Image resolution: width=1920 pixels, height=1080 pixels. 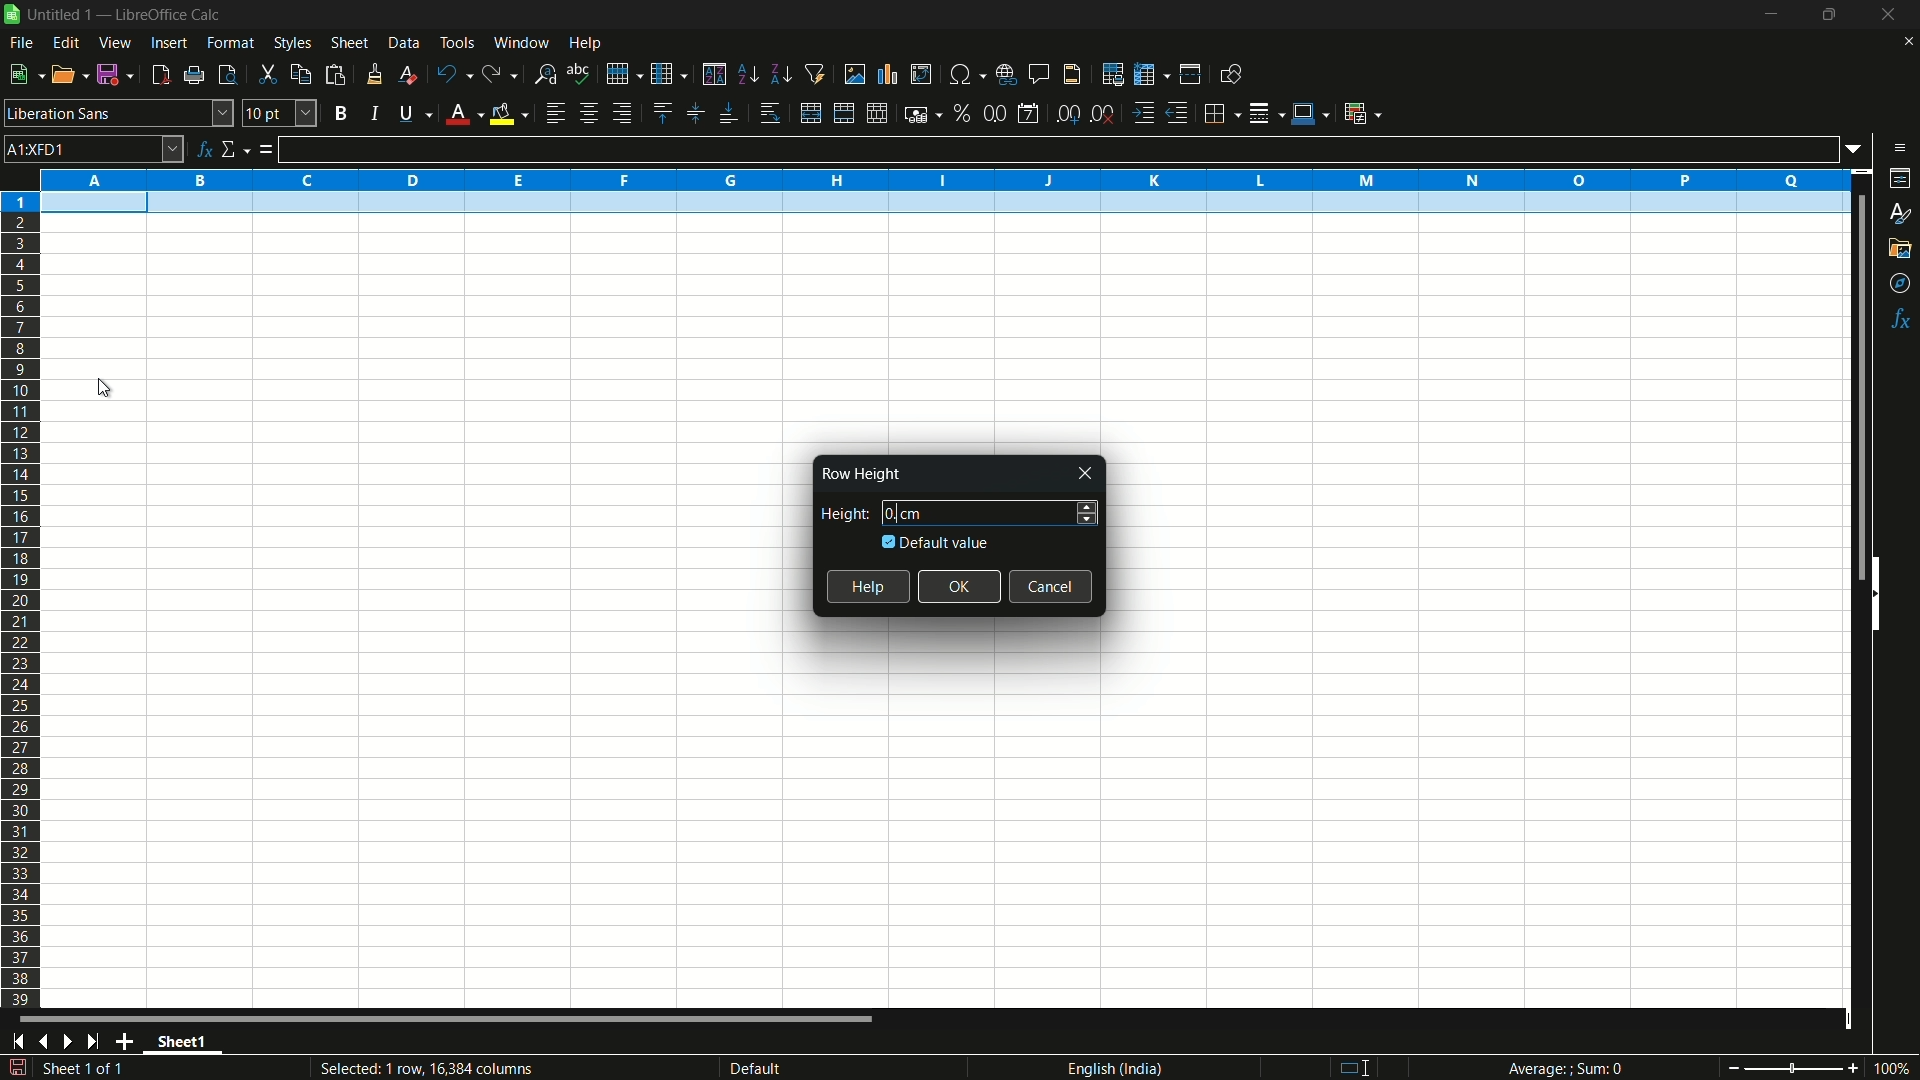 I want to click on clear direct formatting, so click(x=405, y=74).